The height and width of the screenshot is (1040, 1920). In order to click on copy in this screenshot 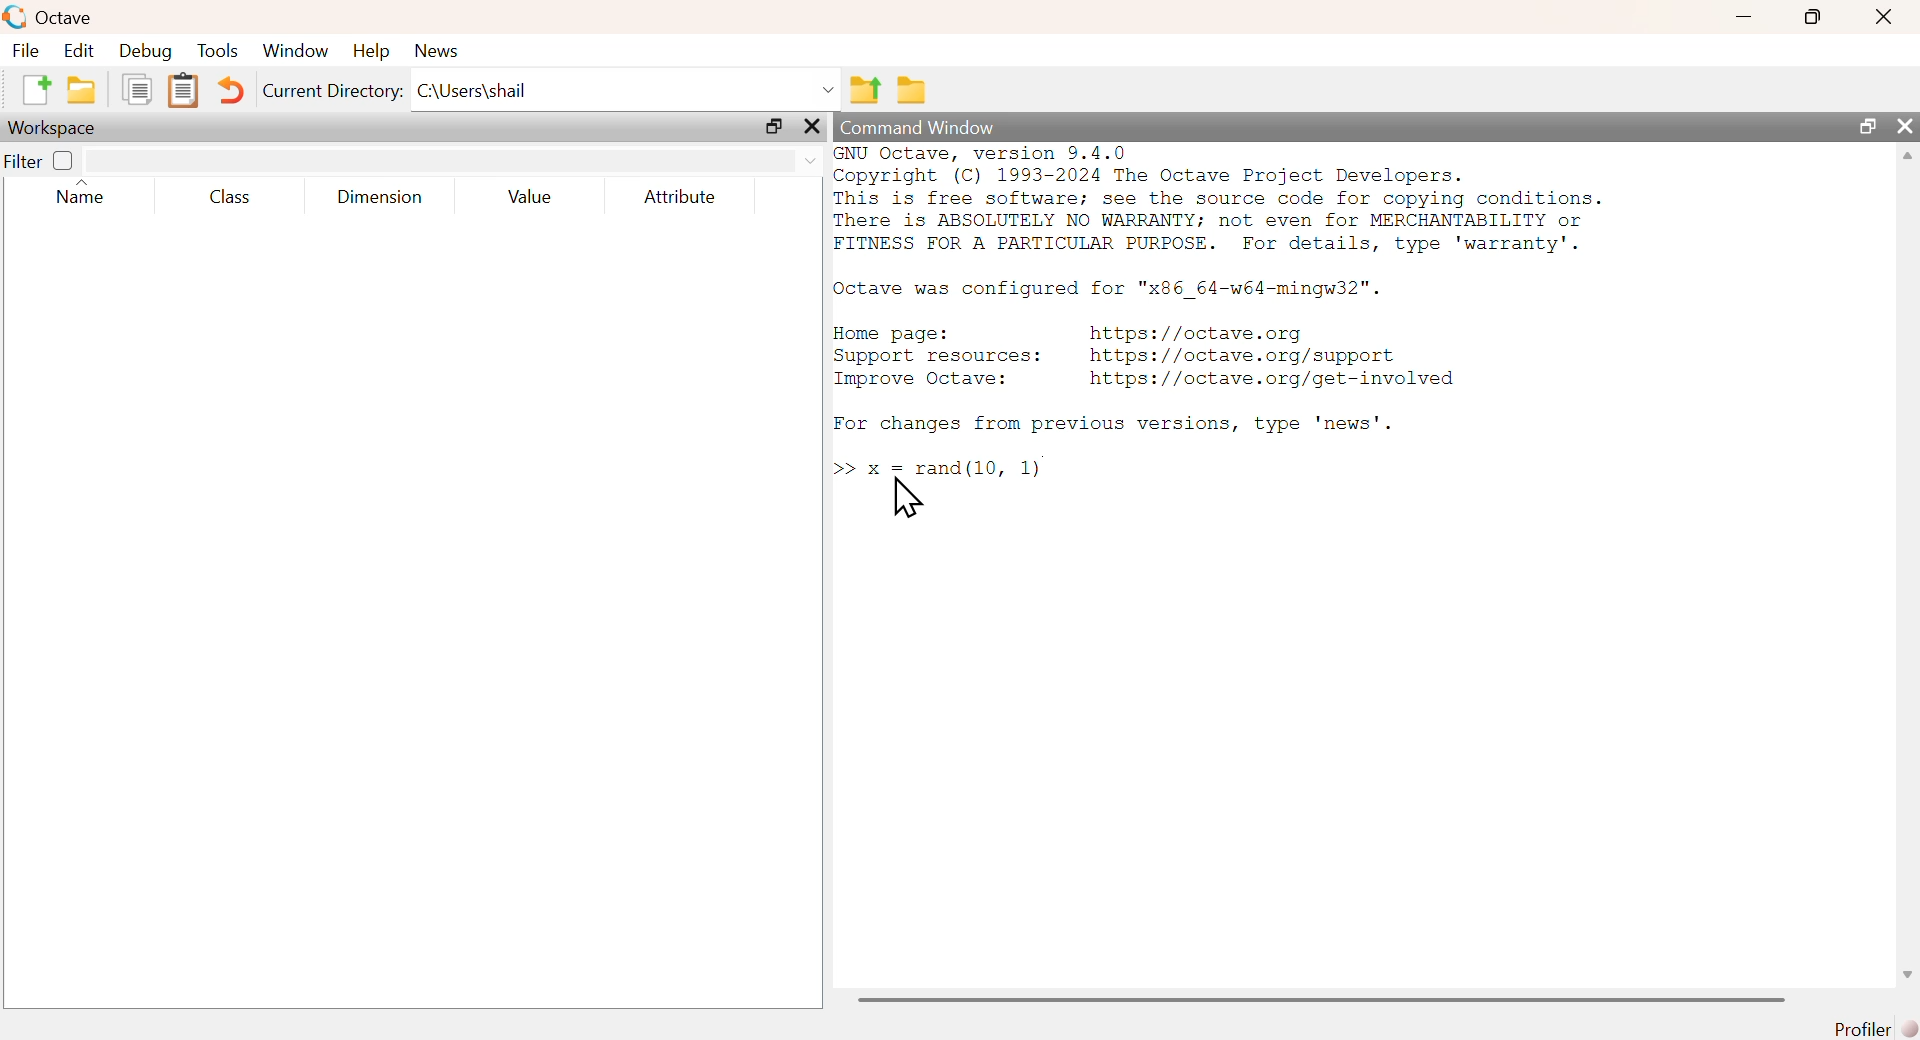, I will do `click(134, 89)`.